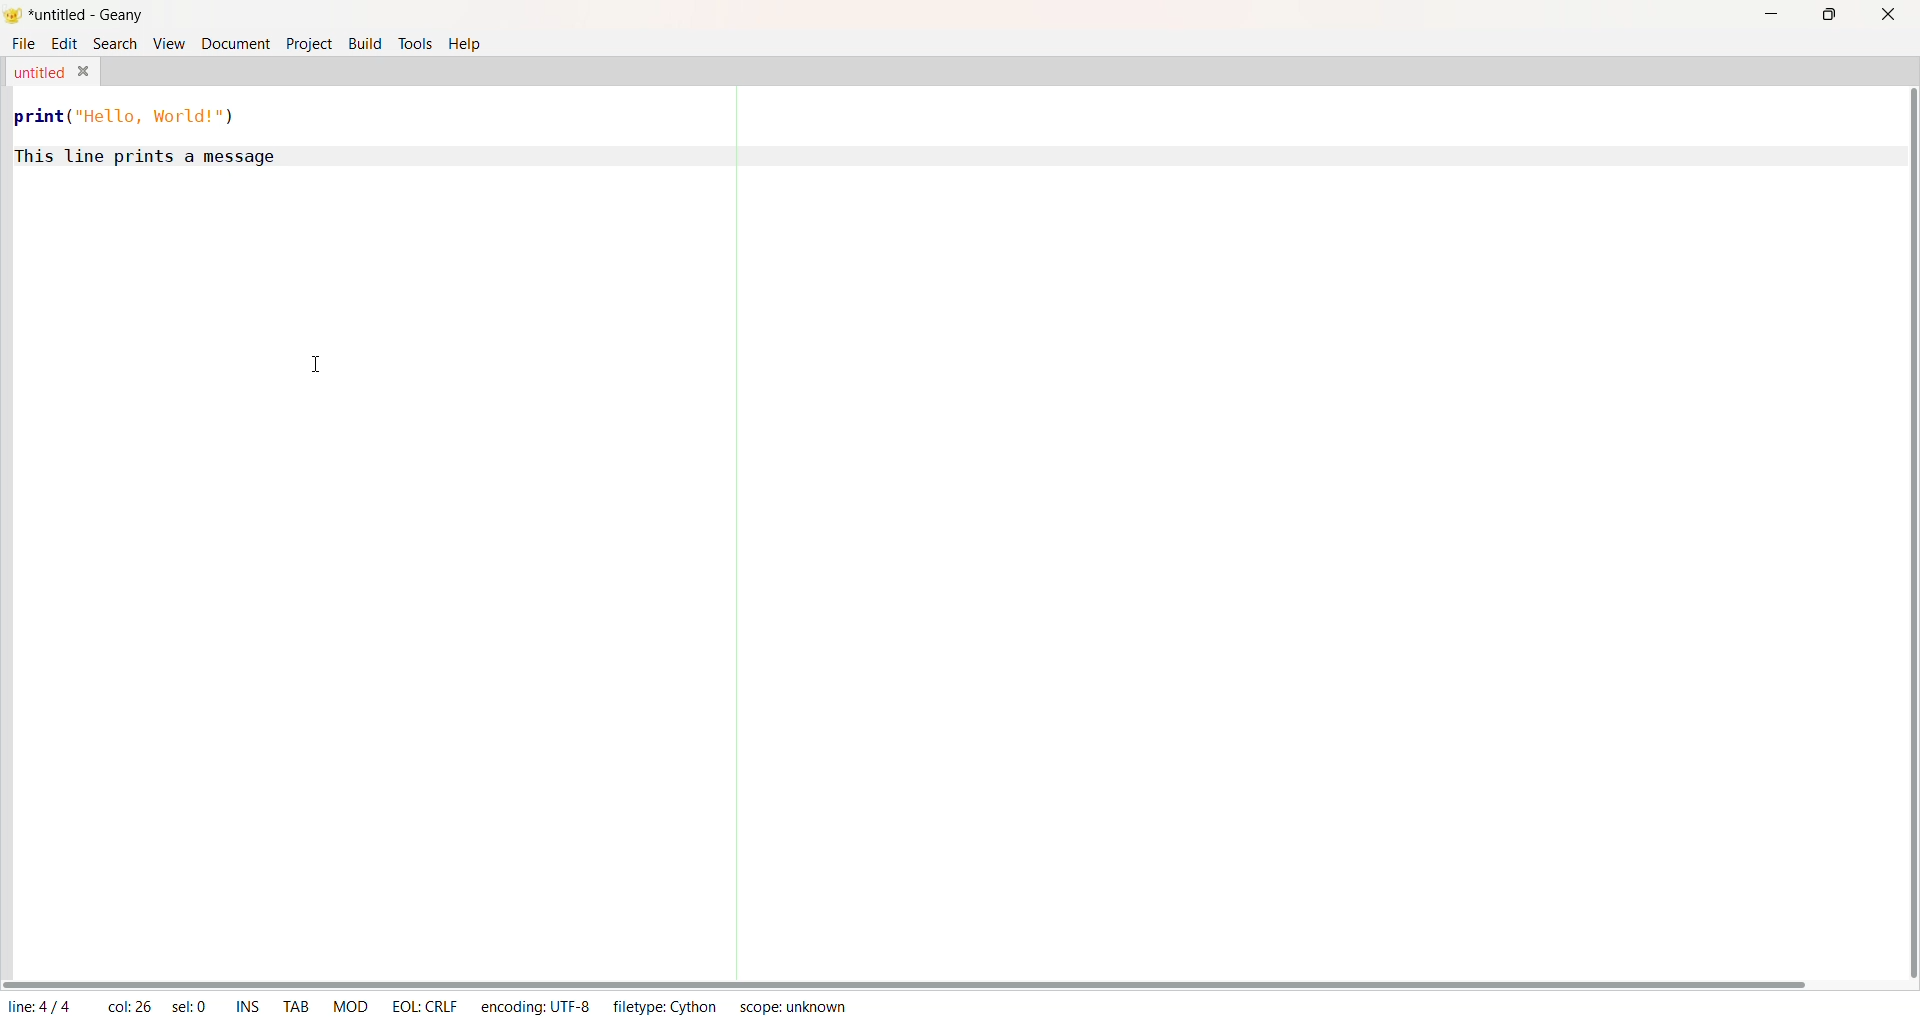 The height and width of the screenshot is (1018, 1920). Describe the element at coordinates (1772, 12) in the screenshot. I see `Minimize` at that location.